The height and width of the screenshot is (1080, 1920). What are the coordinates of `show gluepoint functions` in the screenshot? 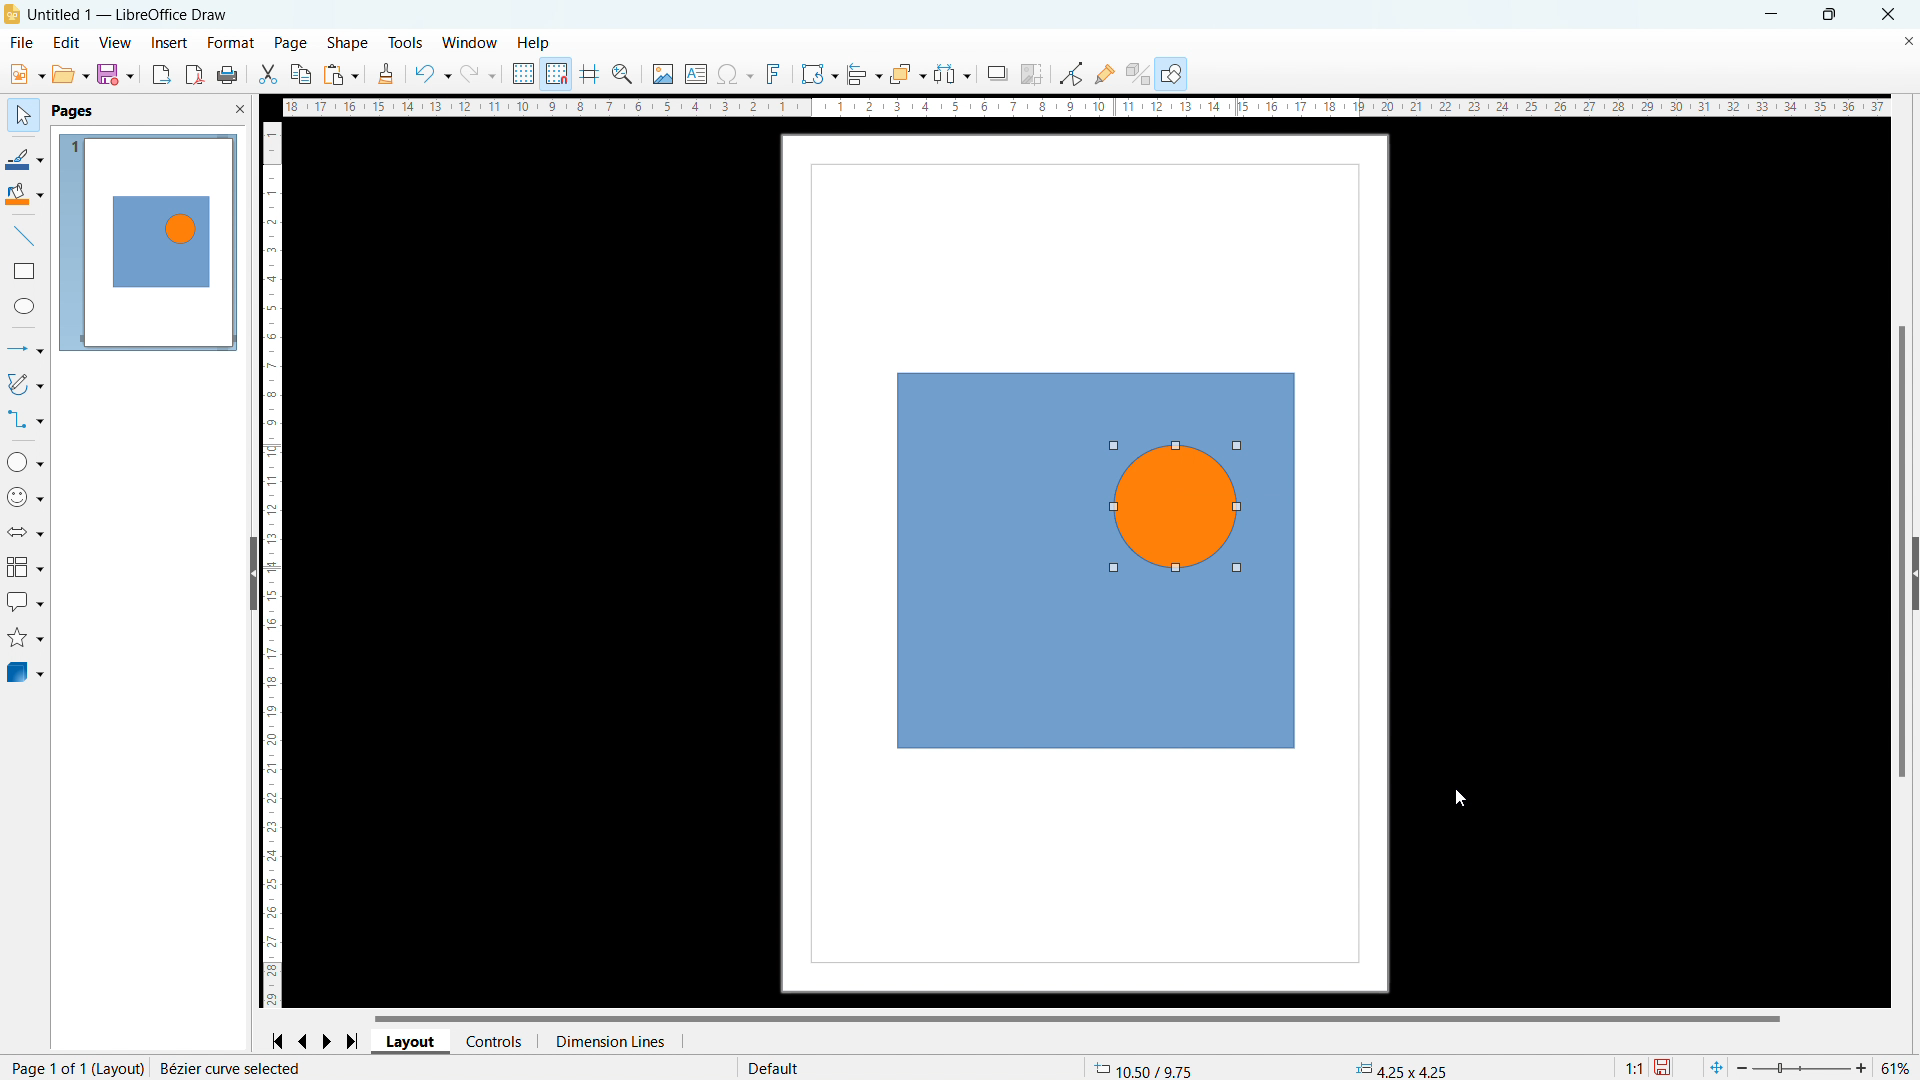 It's located at (1104, 74).